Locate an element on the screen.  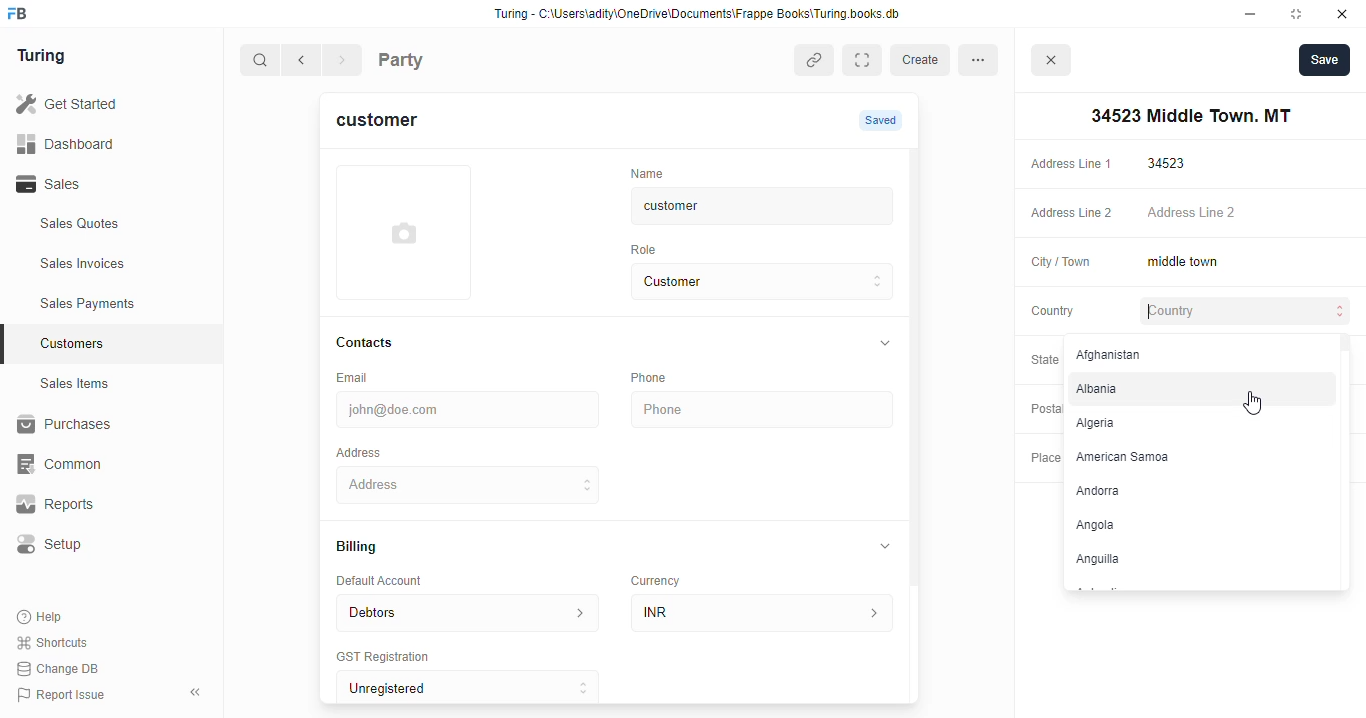
Purchases is located at coordinates (100, 427).